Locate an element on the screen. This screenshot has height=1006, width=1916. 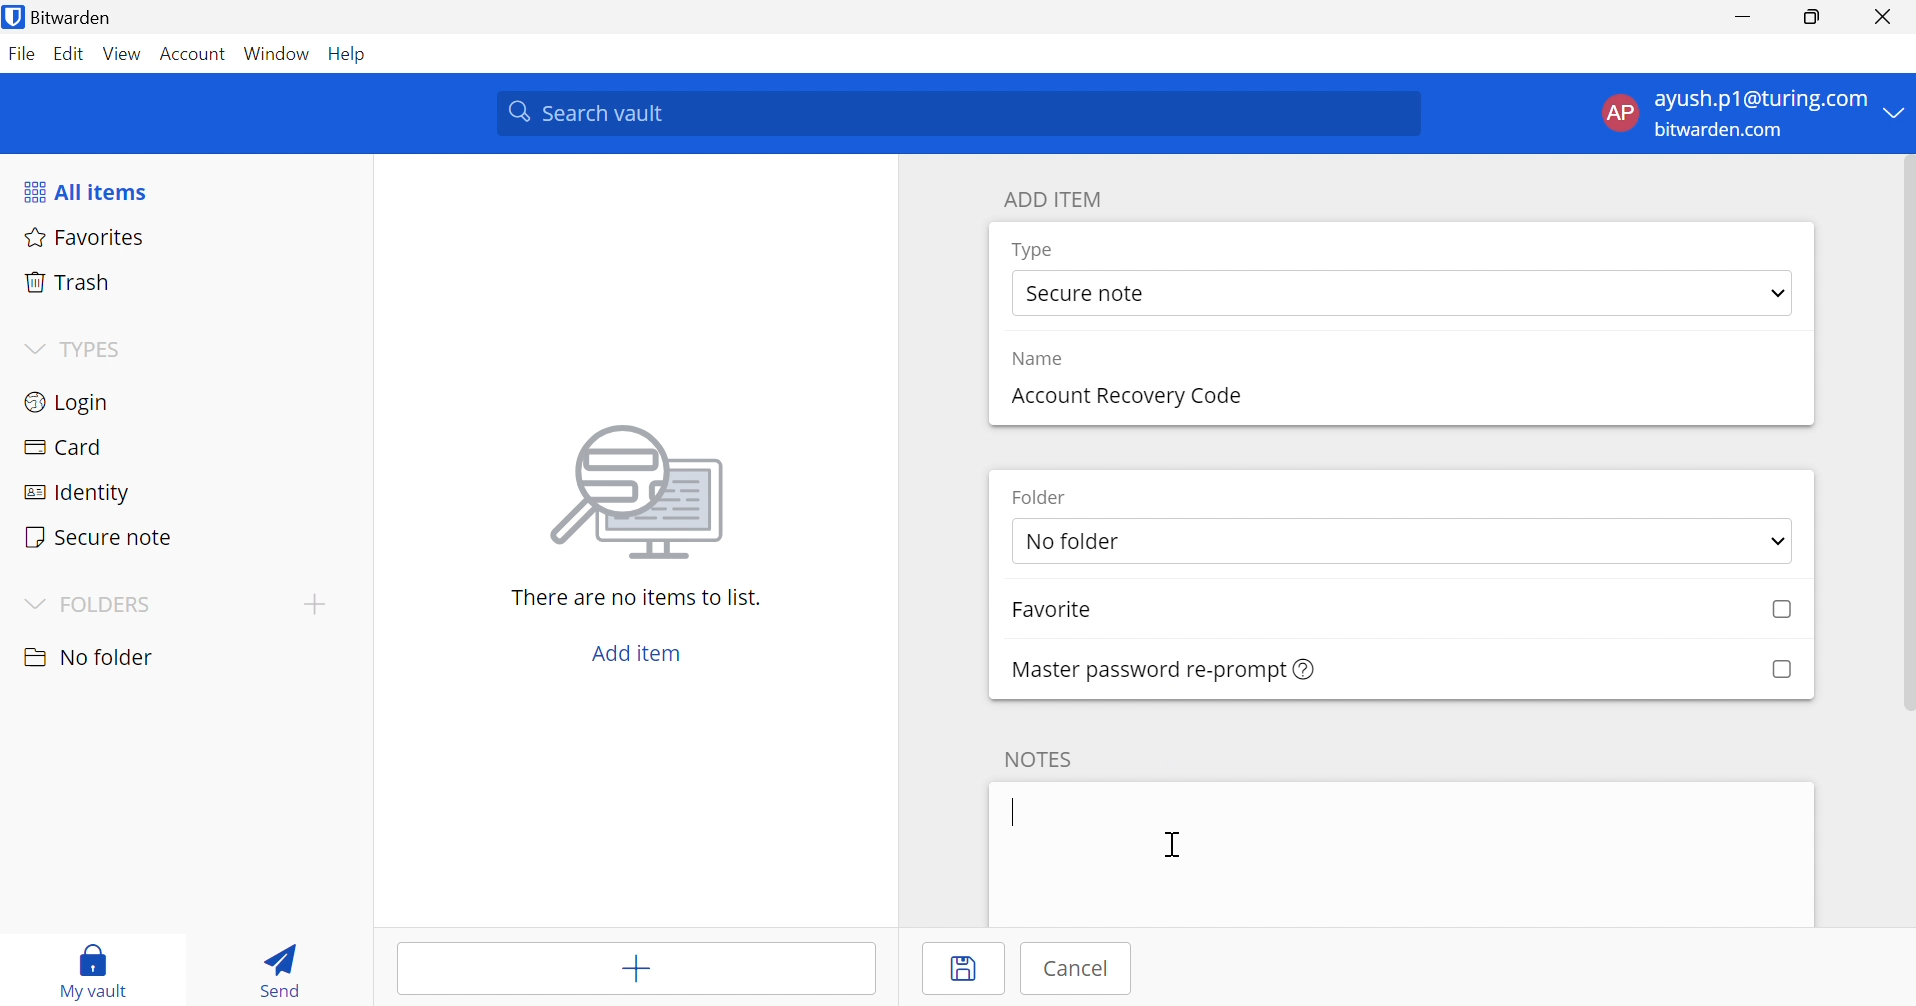
Restore Down is located at coordinates (1810, 19).